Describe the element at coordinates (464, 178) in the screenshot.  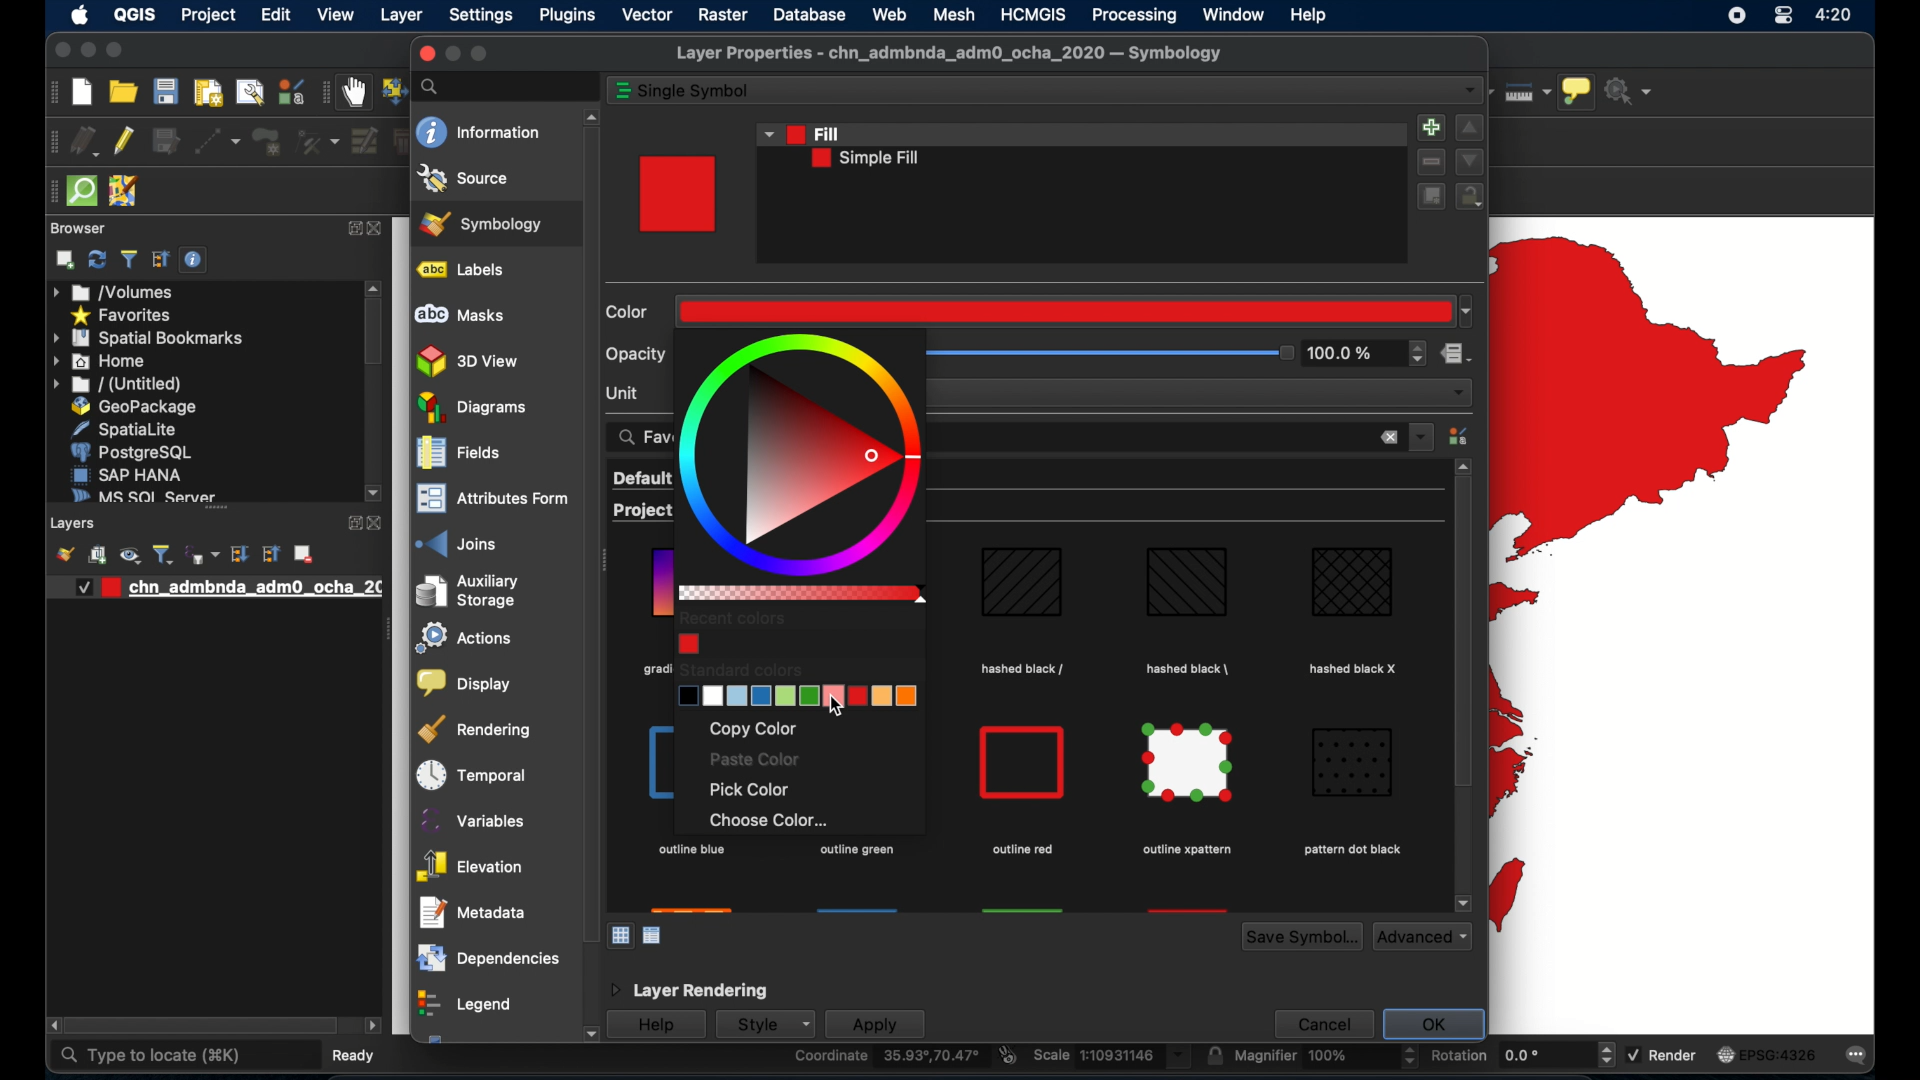
I see `source` at that location.